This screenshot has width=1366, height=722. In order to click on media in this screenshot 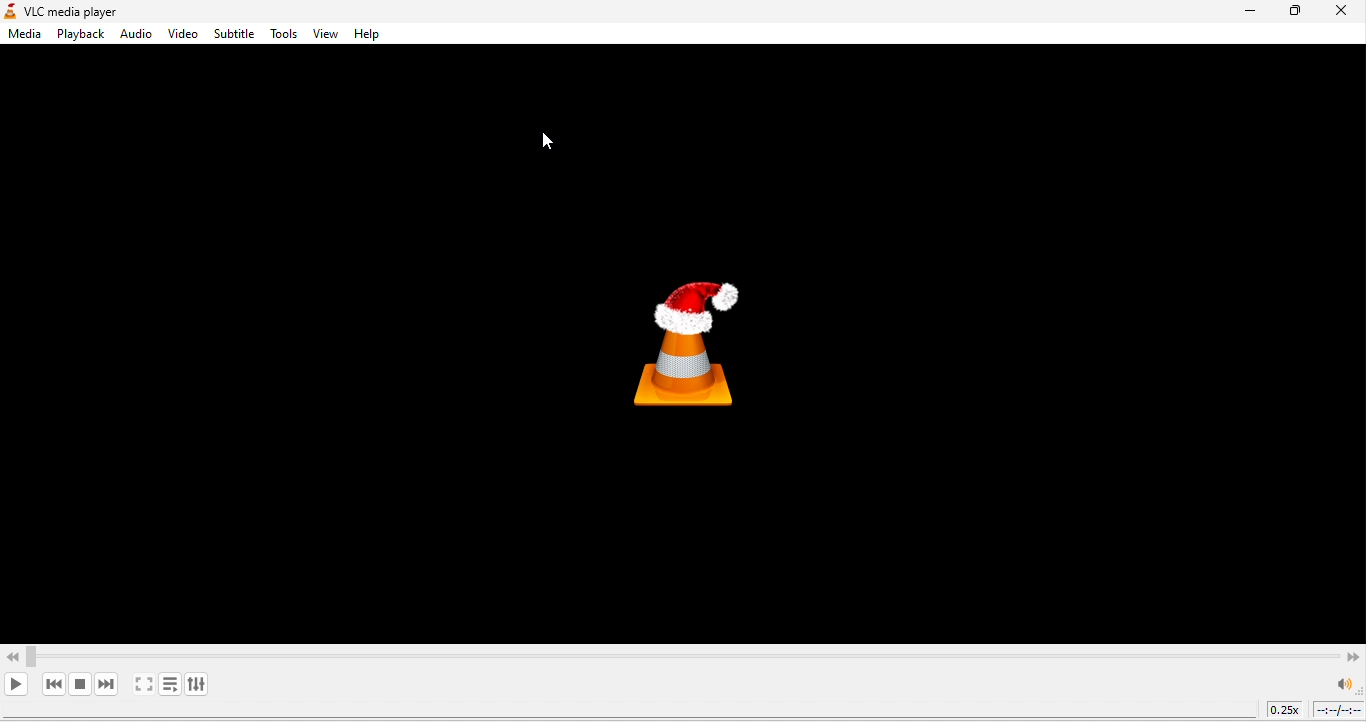, I will do `click(23, 36)`.